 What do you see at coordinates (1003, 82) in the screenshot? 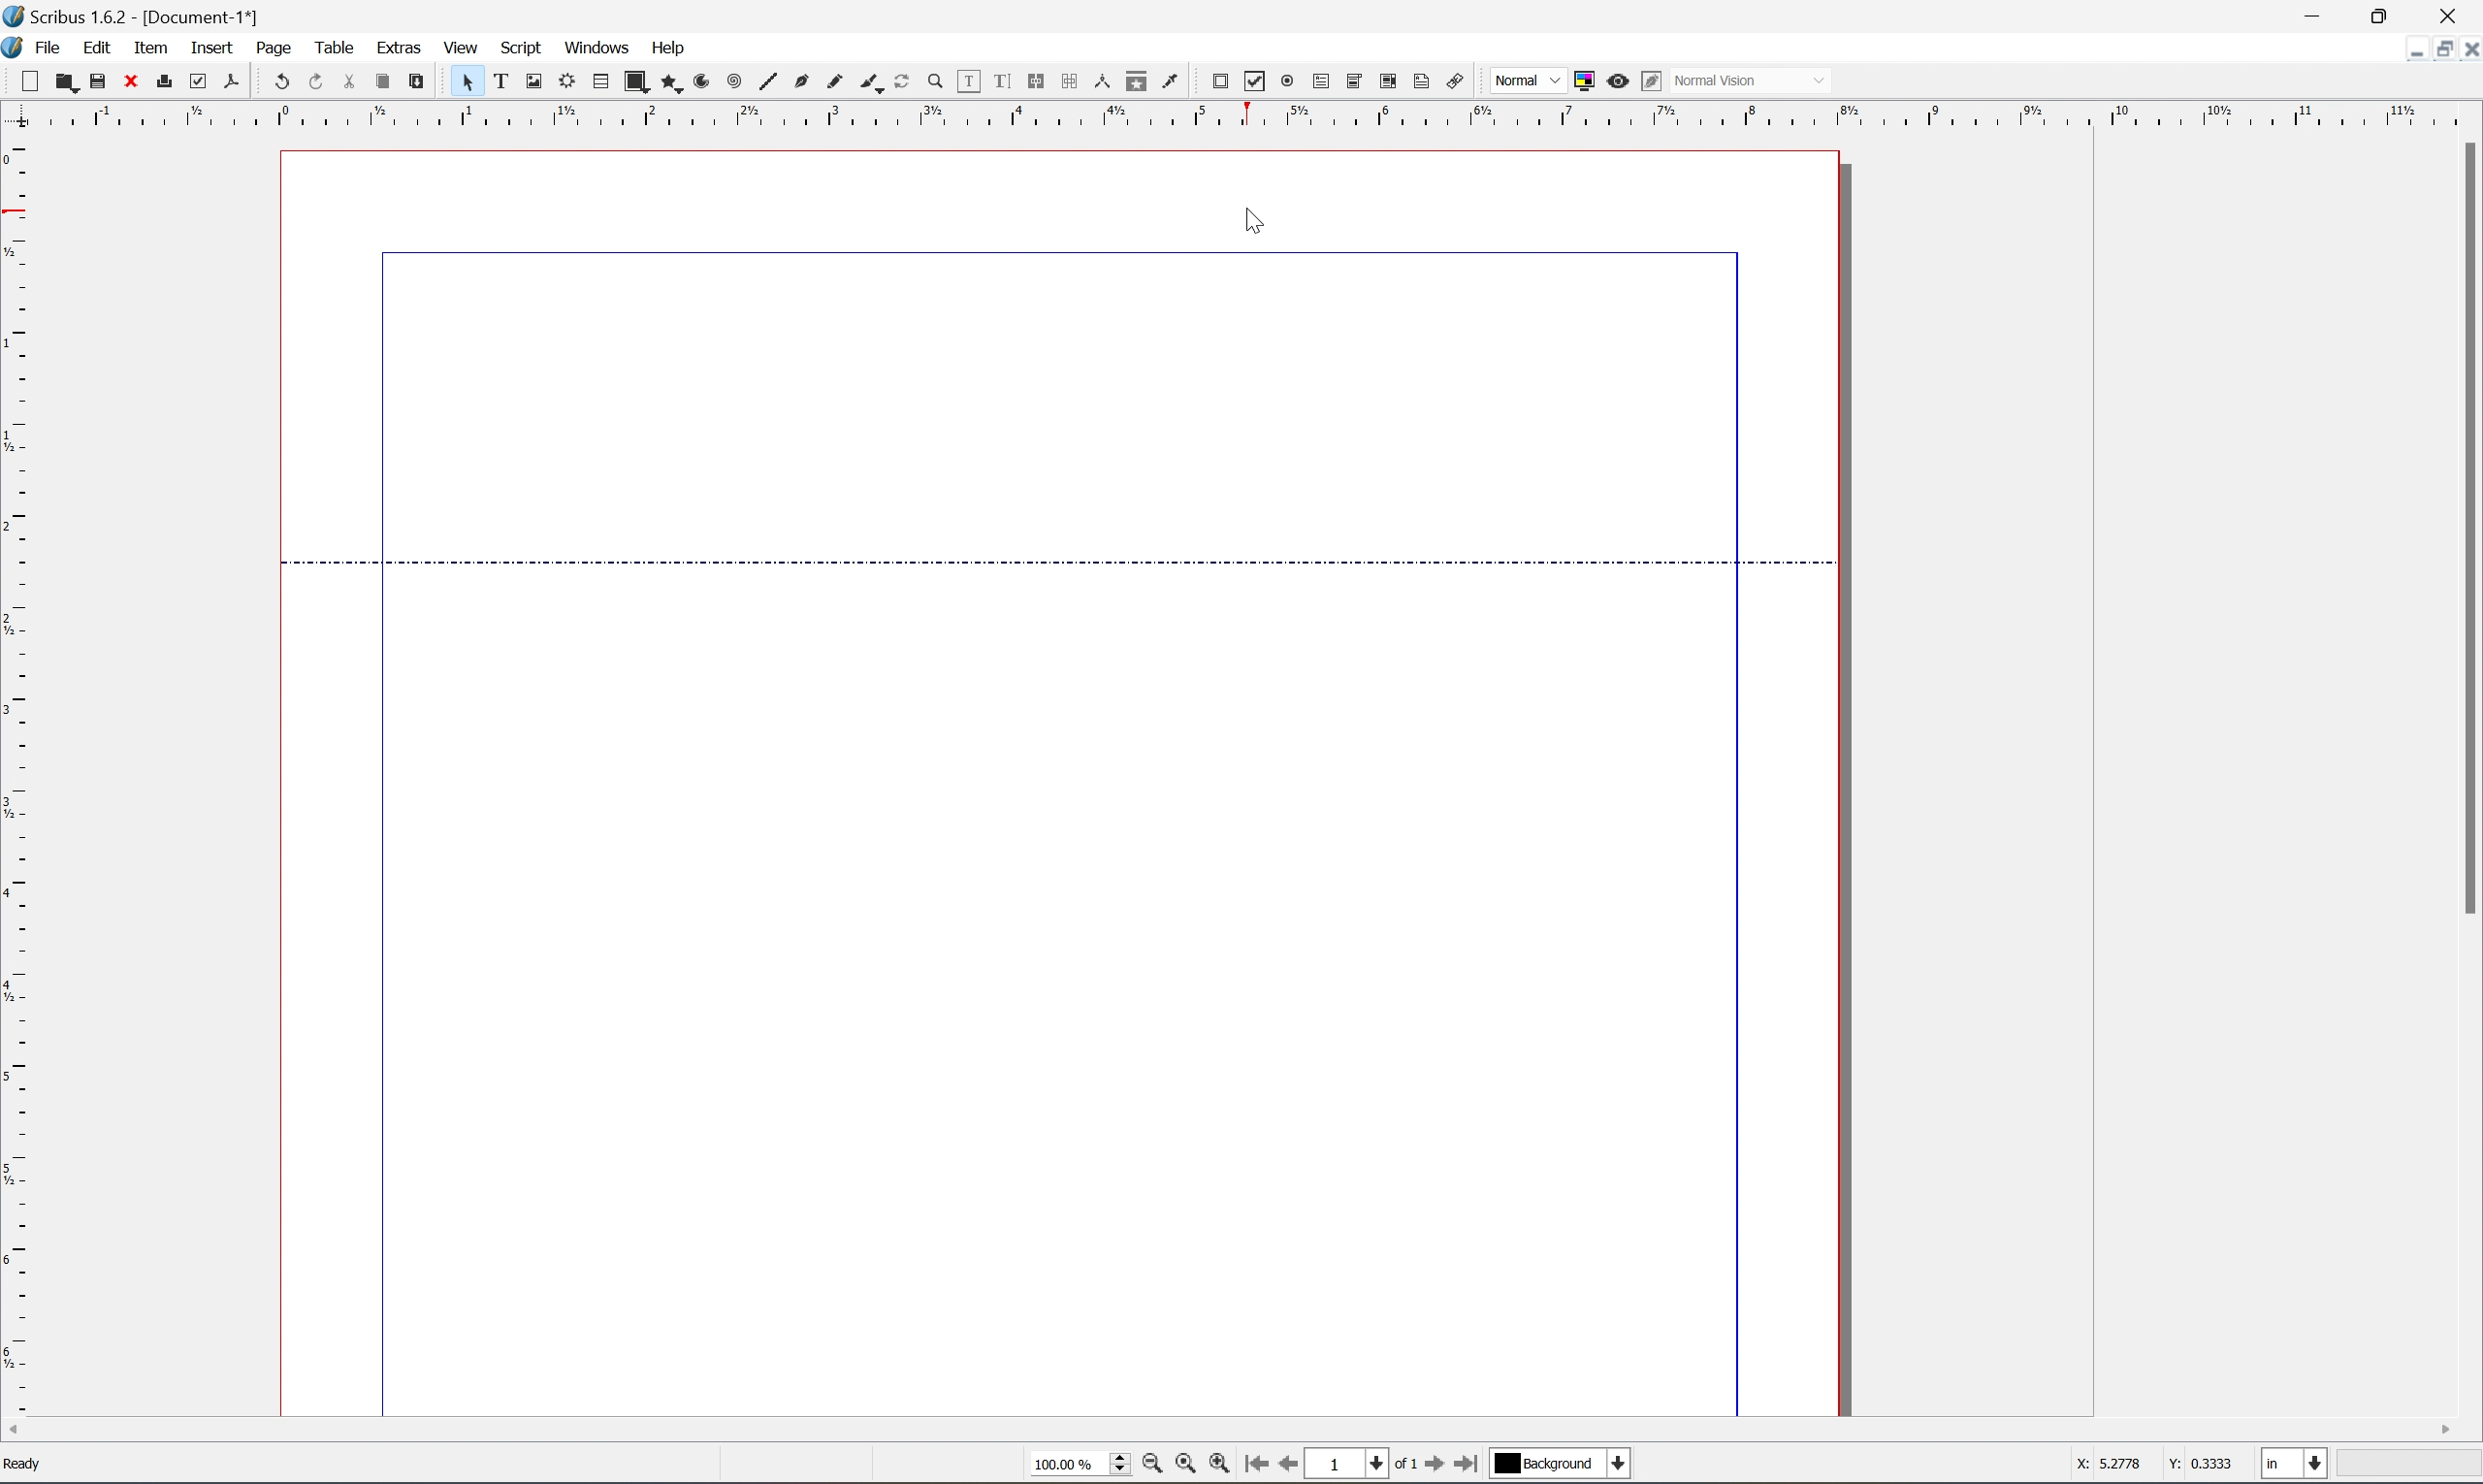
I see `edit text with story editor` at bounding box center [1003, 82].